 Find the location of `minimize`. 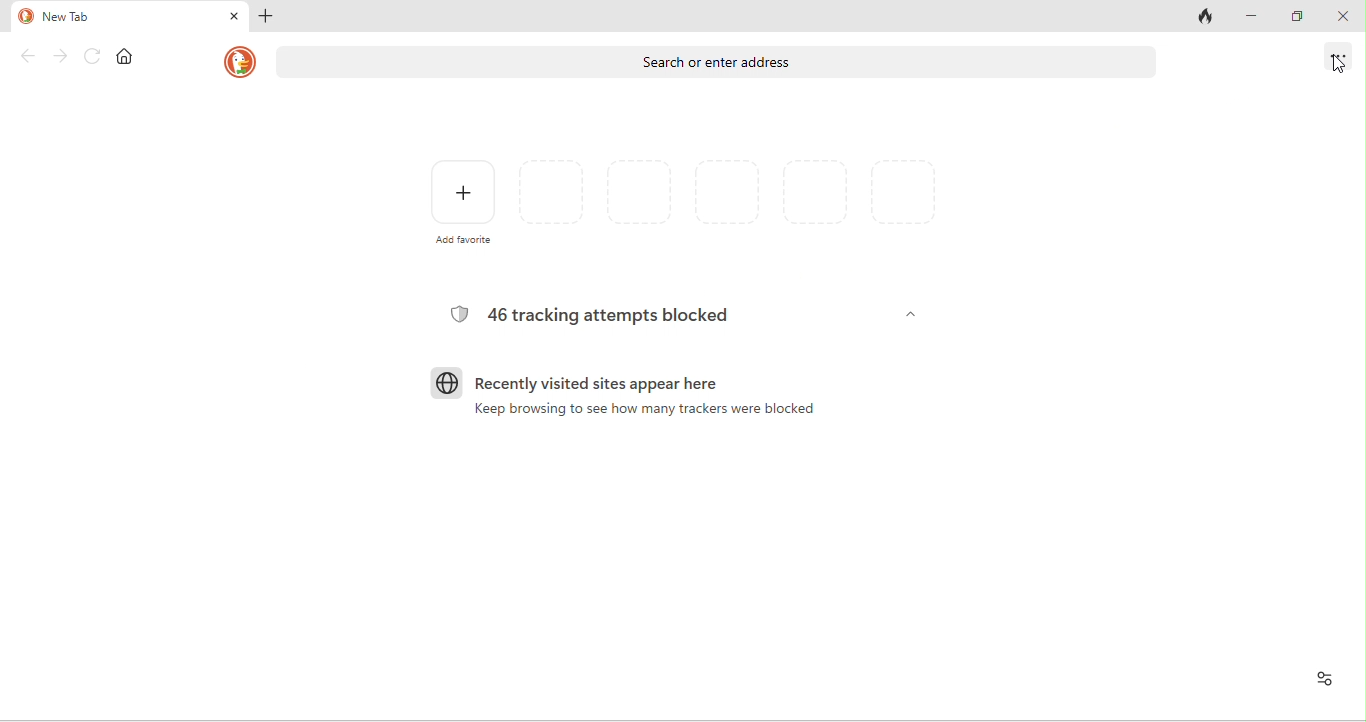

minimize is located at coordinates (1255, 16).